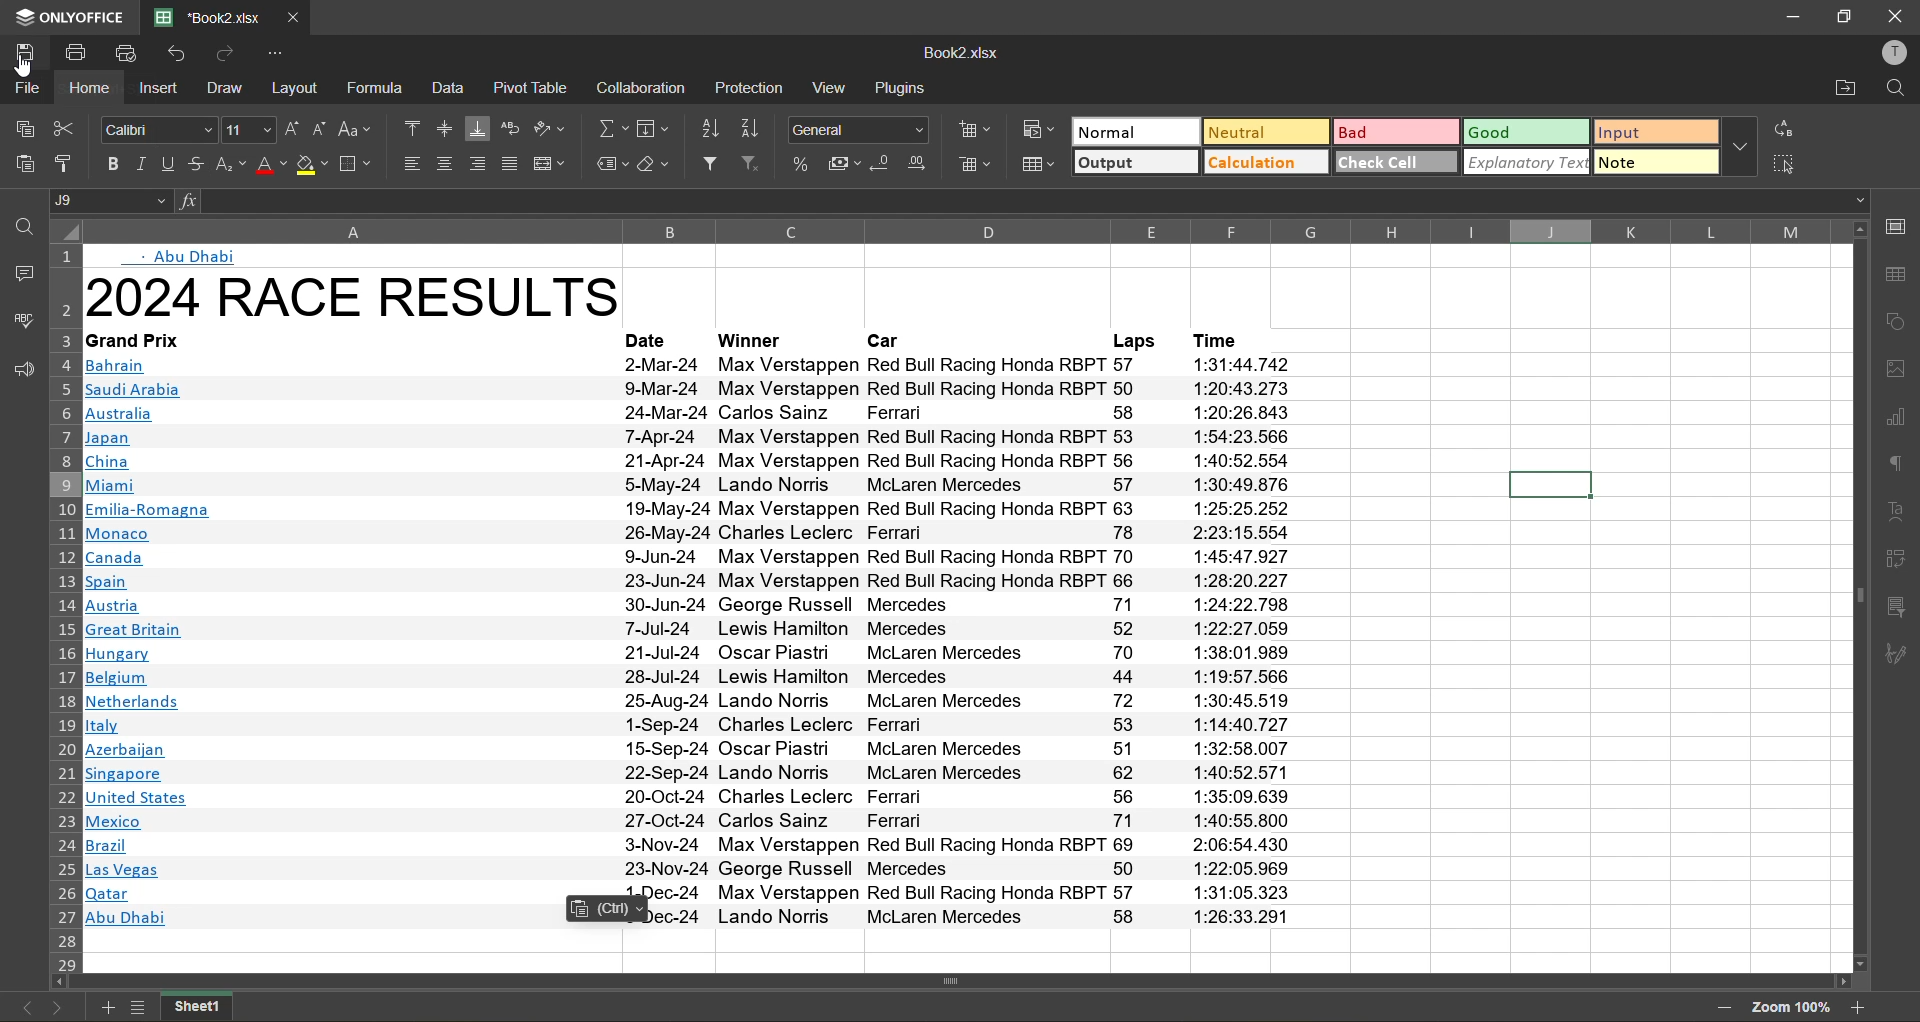 The height and width of the screenshot is (1022, 1920). I want to click on move up, so click(1858, 230).